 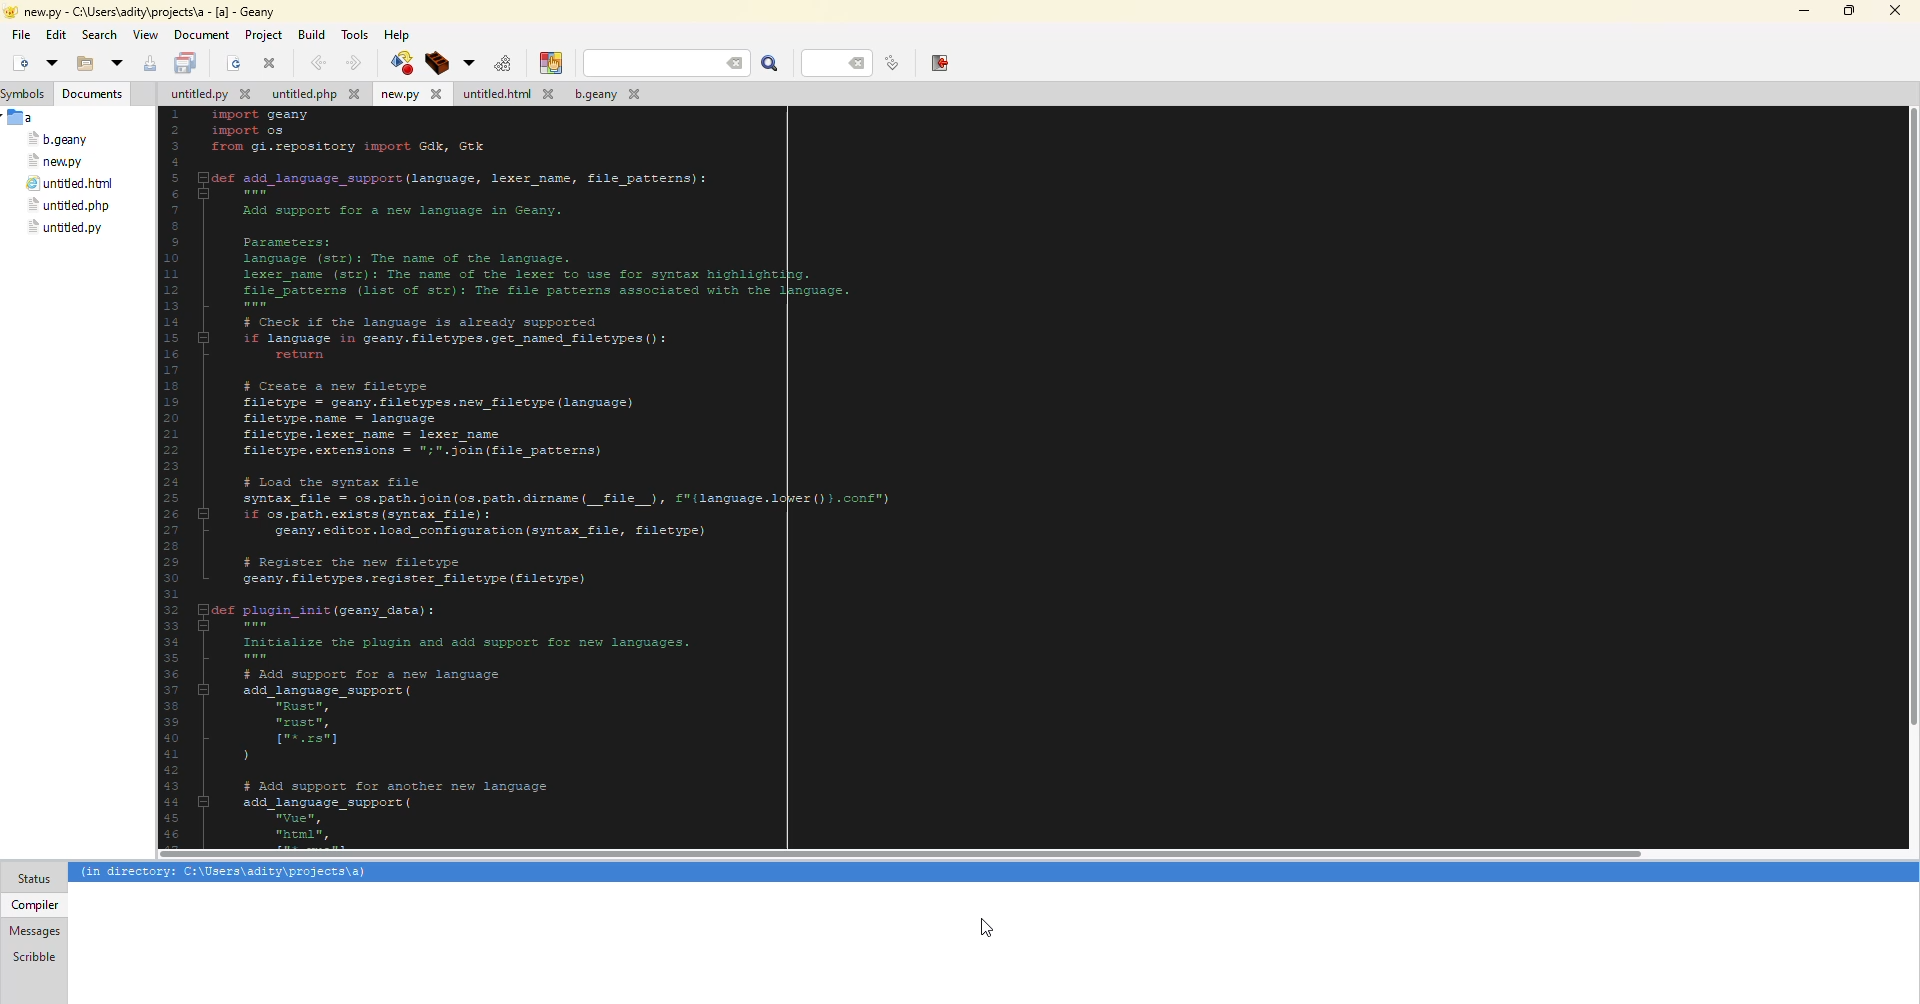 What do you see at coordinates (150, 64) in the screenshot?
I see `save` at bounding box center [150, 64].